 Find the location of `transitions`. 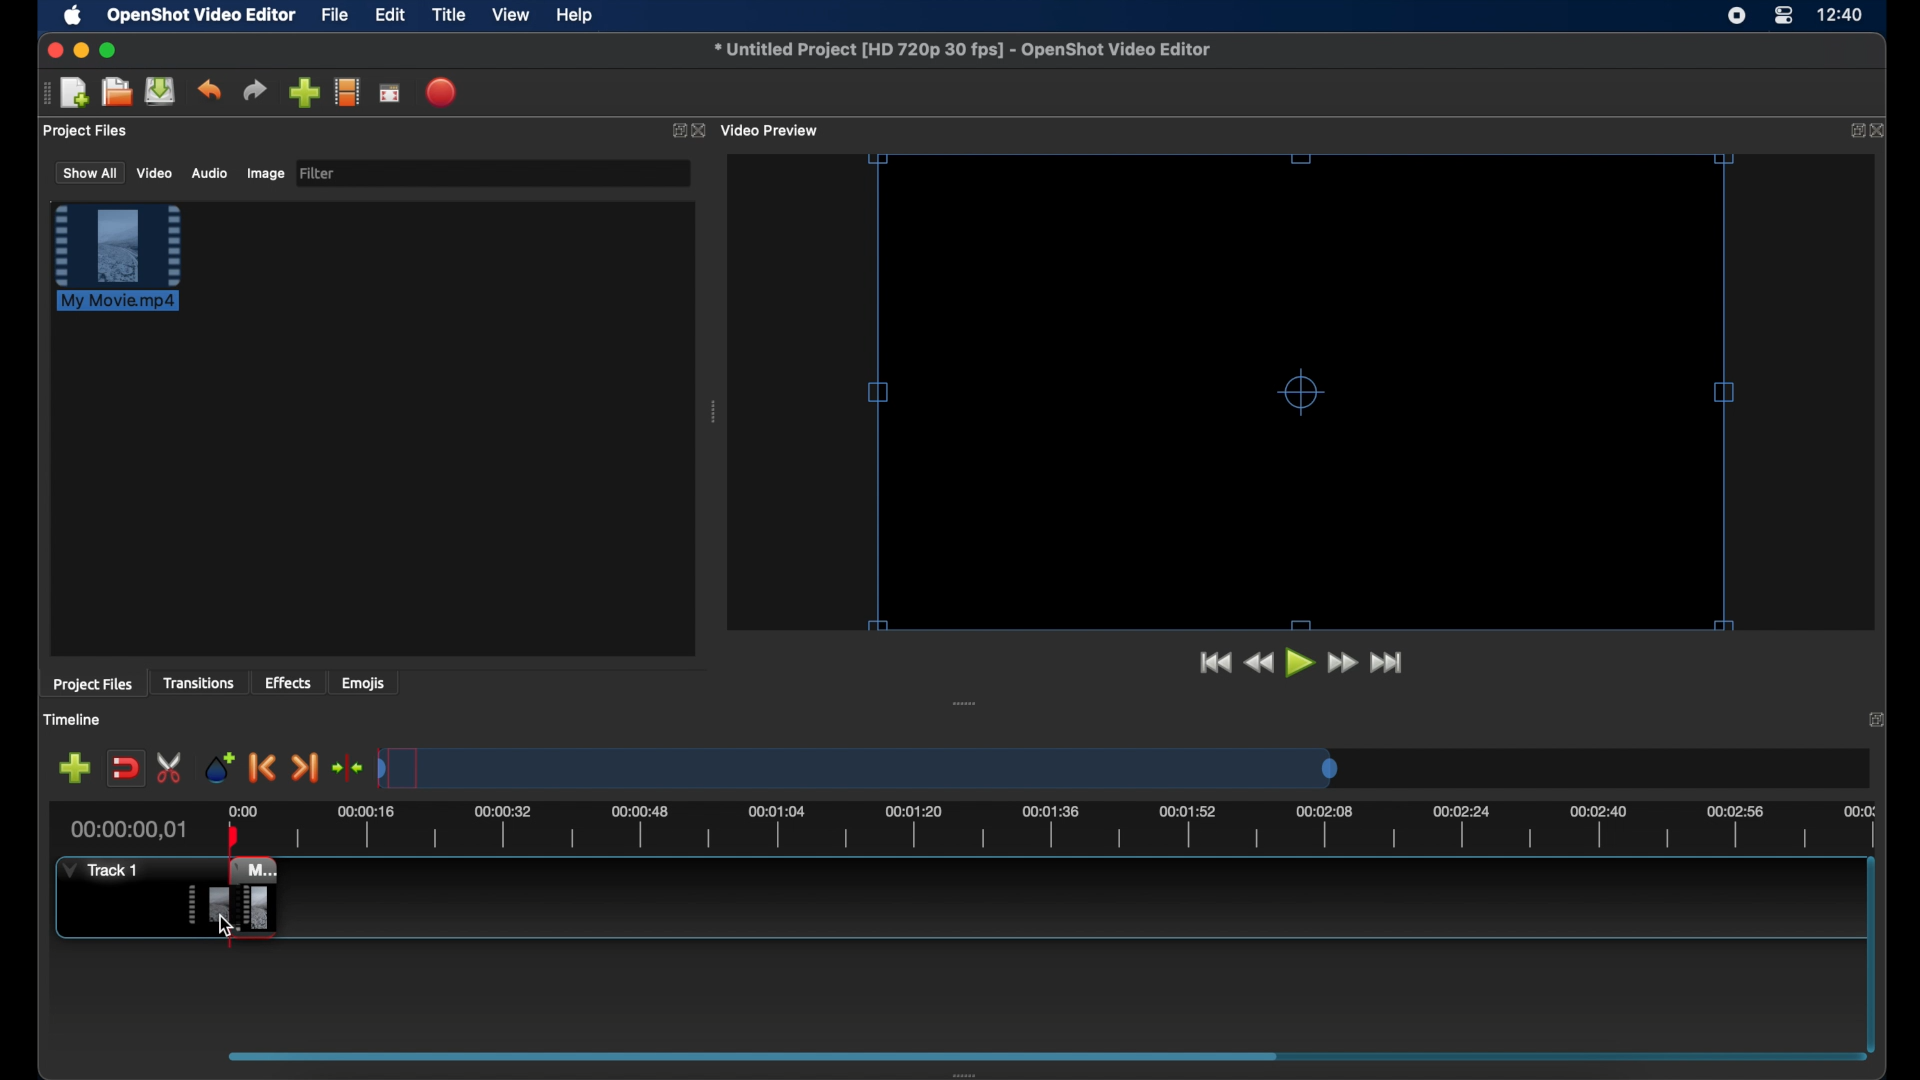

transitions is located at coordinates (201, 684).